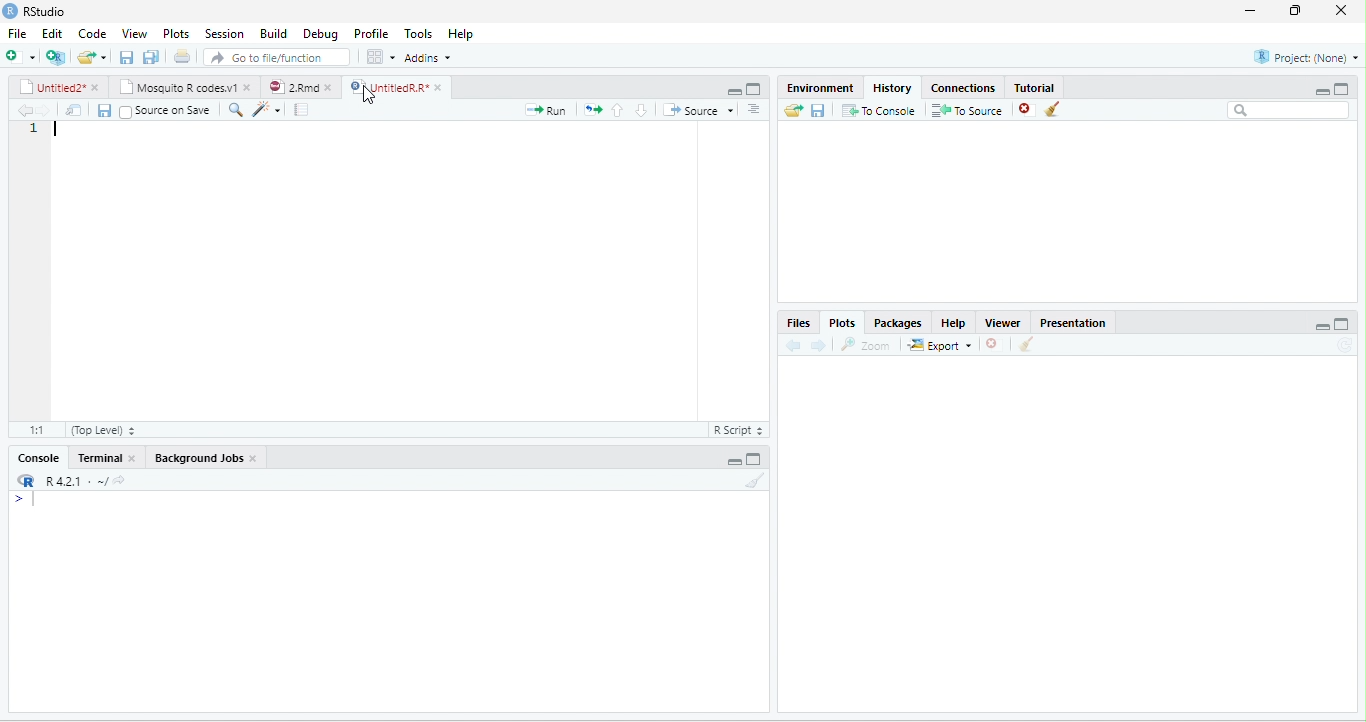 The image size is (1366, 722). Describe the element at coordinates (321, 35) in the screenshot. I see `debug` at that location.